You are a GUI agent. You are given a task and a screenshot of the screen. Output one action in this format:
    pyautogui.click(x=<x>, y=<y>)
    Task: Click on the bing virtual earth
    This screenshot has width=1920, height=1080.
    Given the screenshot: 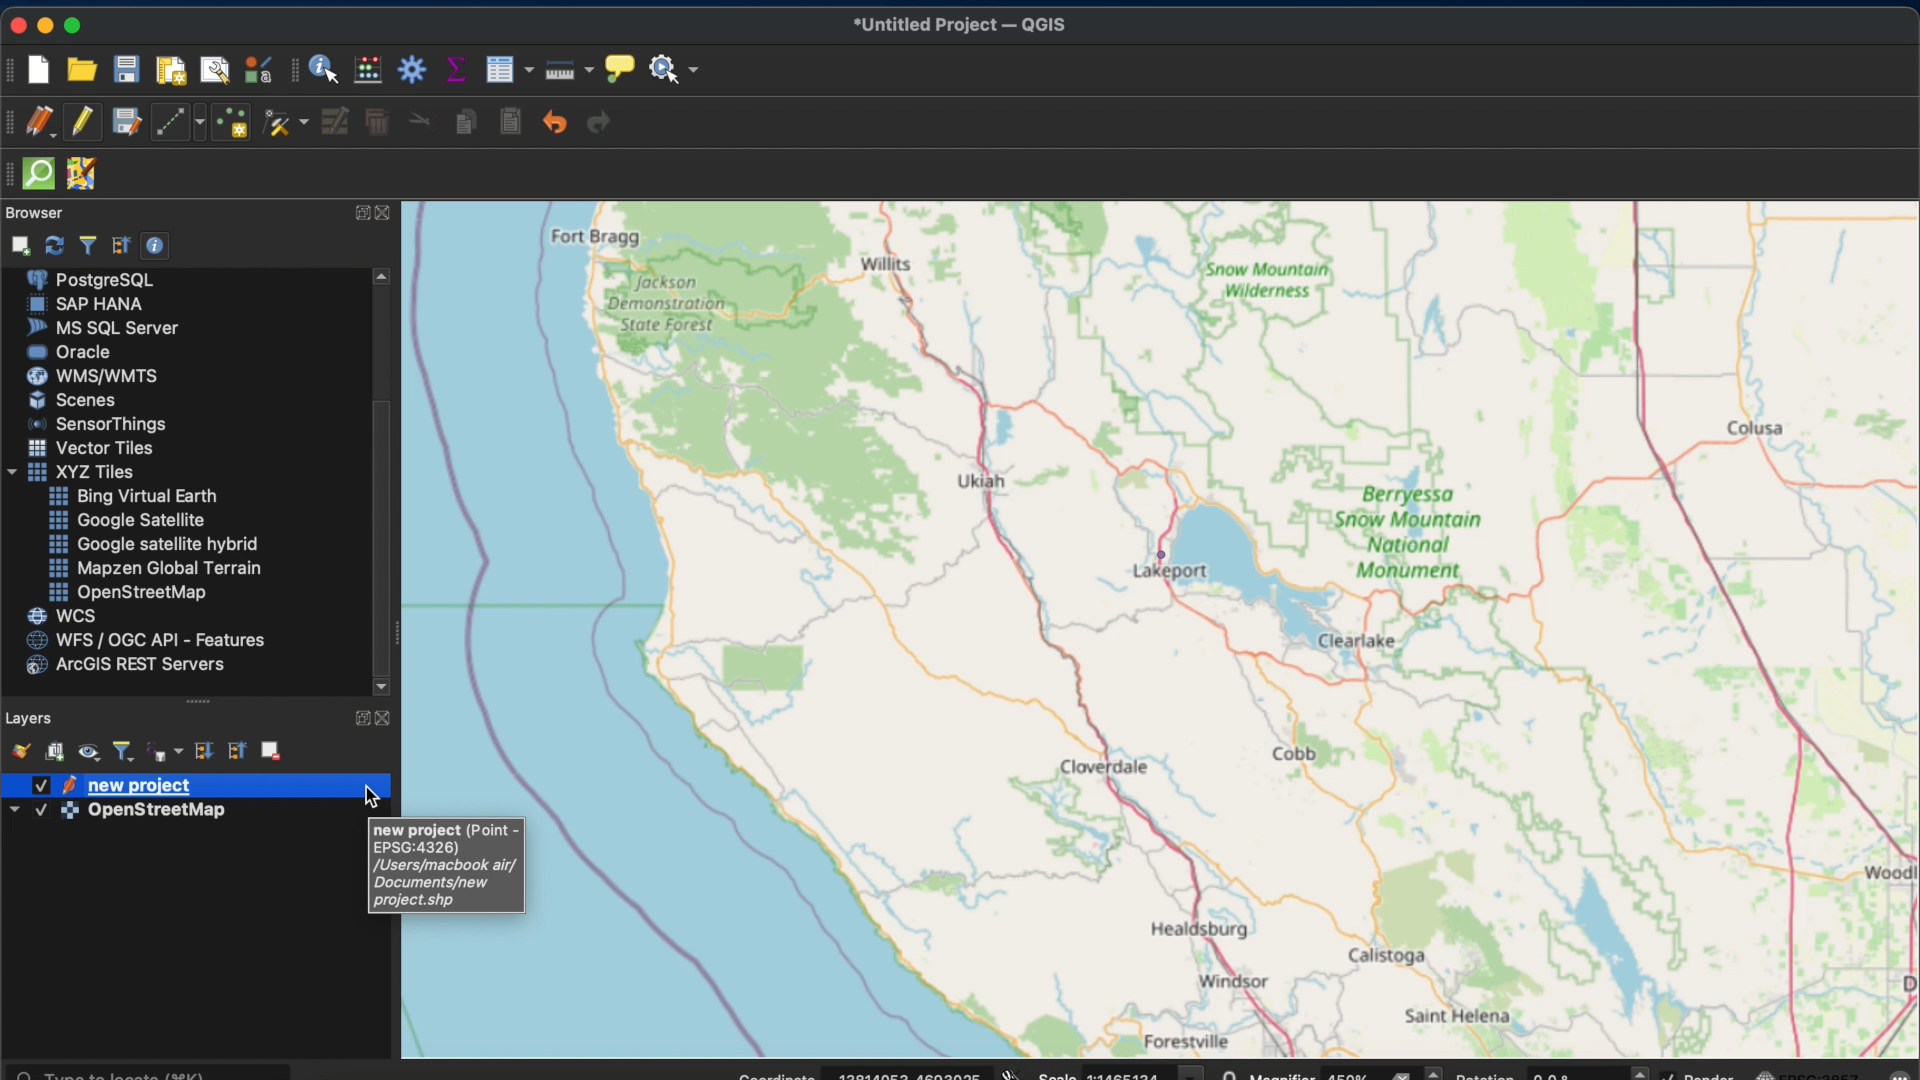 What is the action you would take?
    pyautogui.click(x=130, y=496)
    